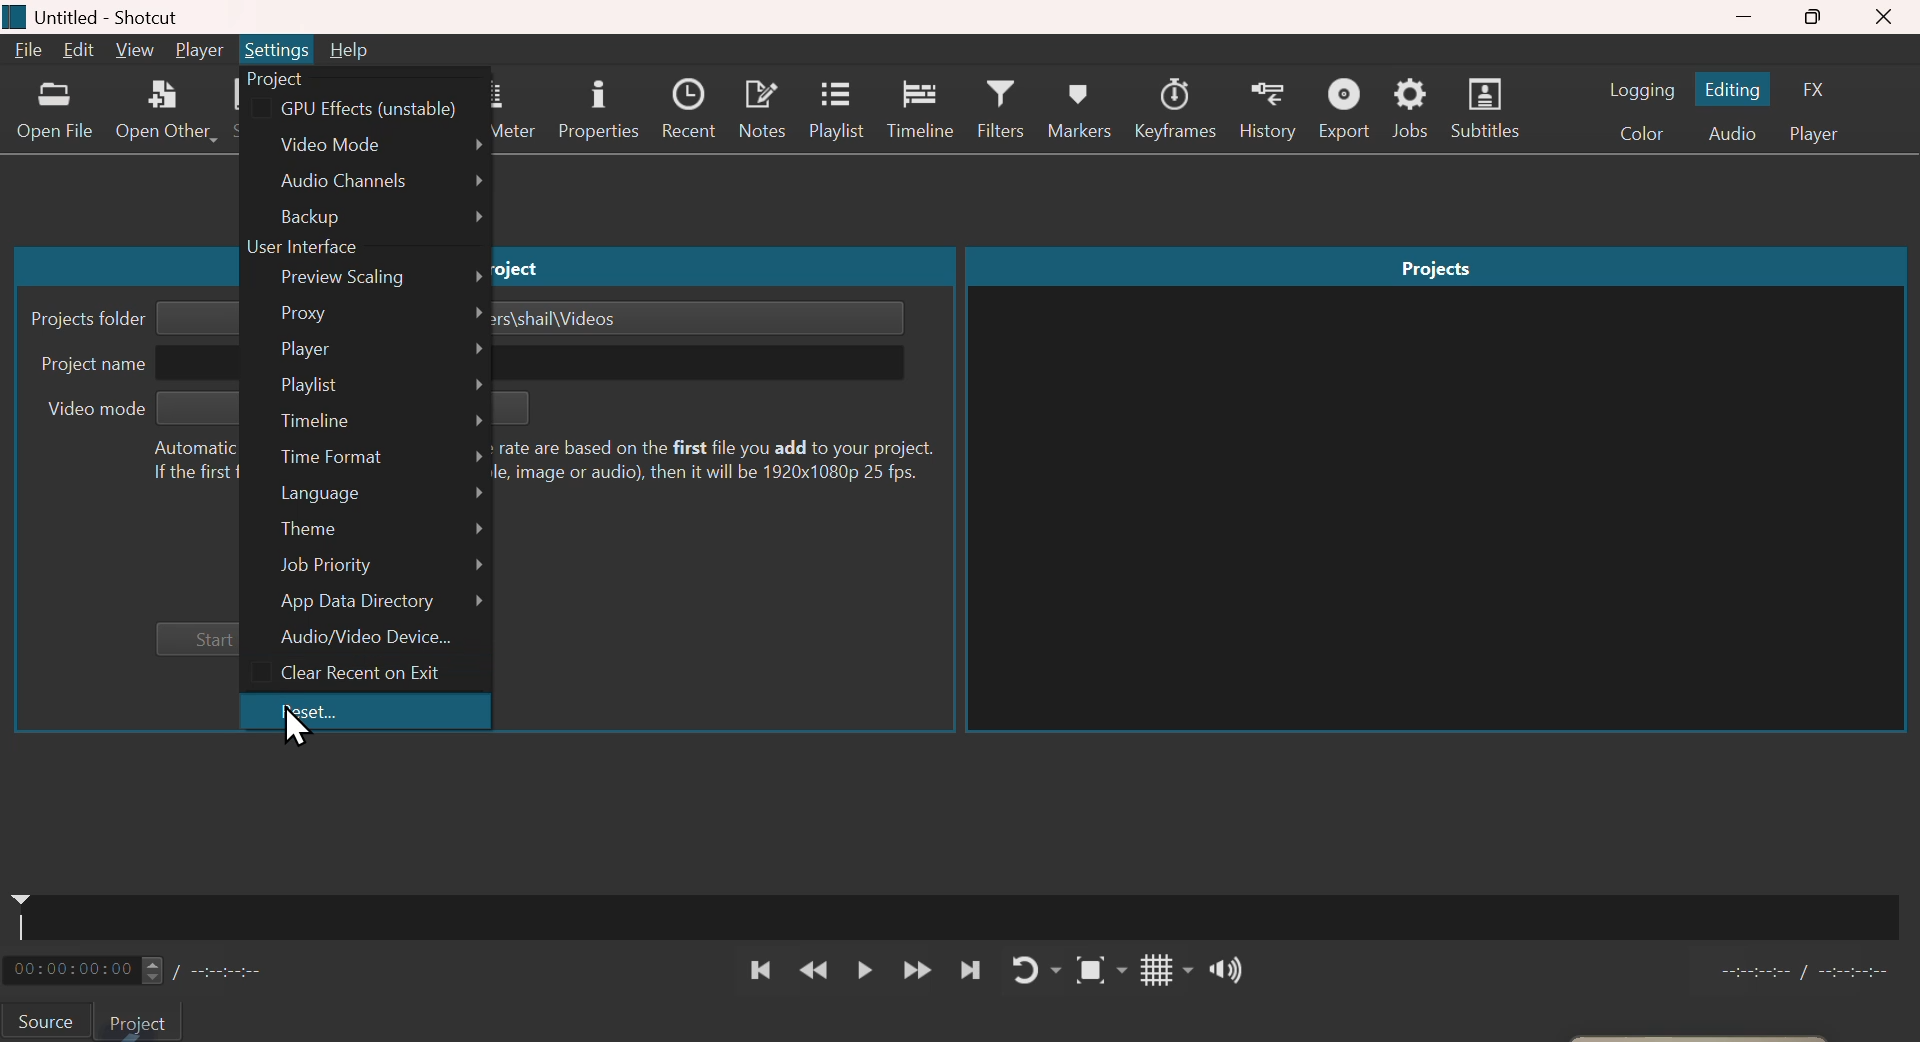 This screenshot has width=1920, height=1042. What do you see at coordinates (1031, 969) in the screenshot?
I see `Replay` at bounding box center [1031, 969].